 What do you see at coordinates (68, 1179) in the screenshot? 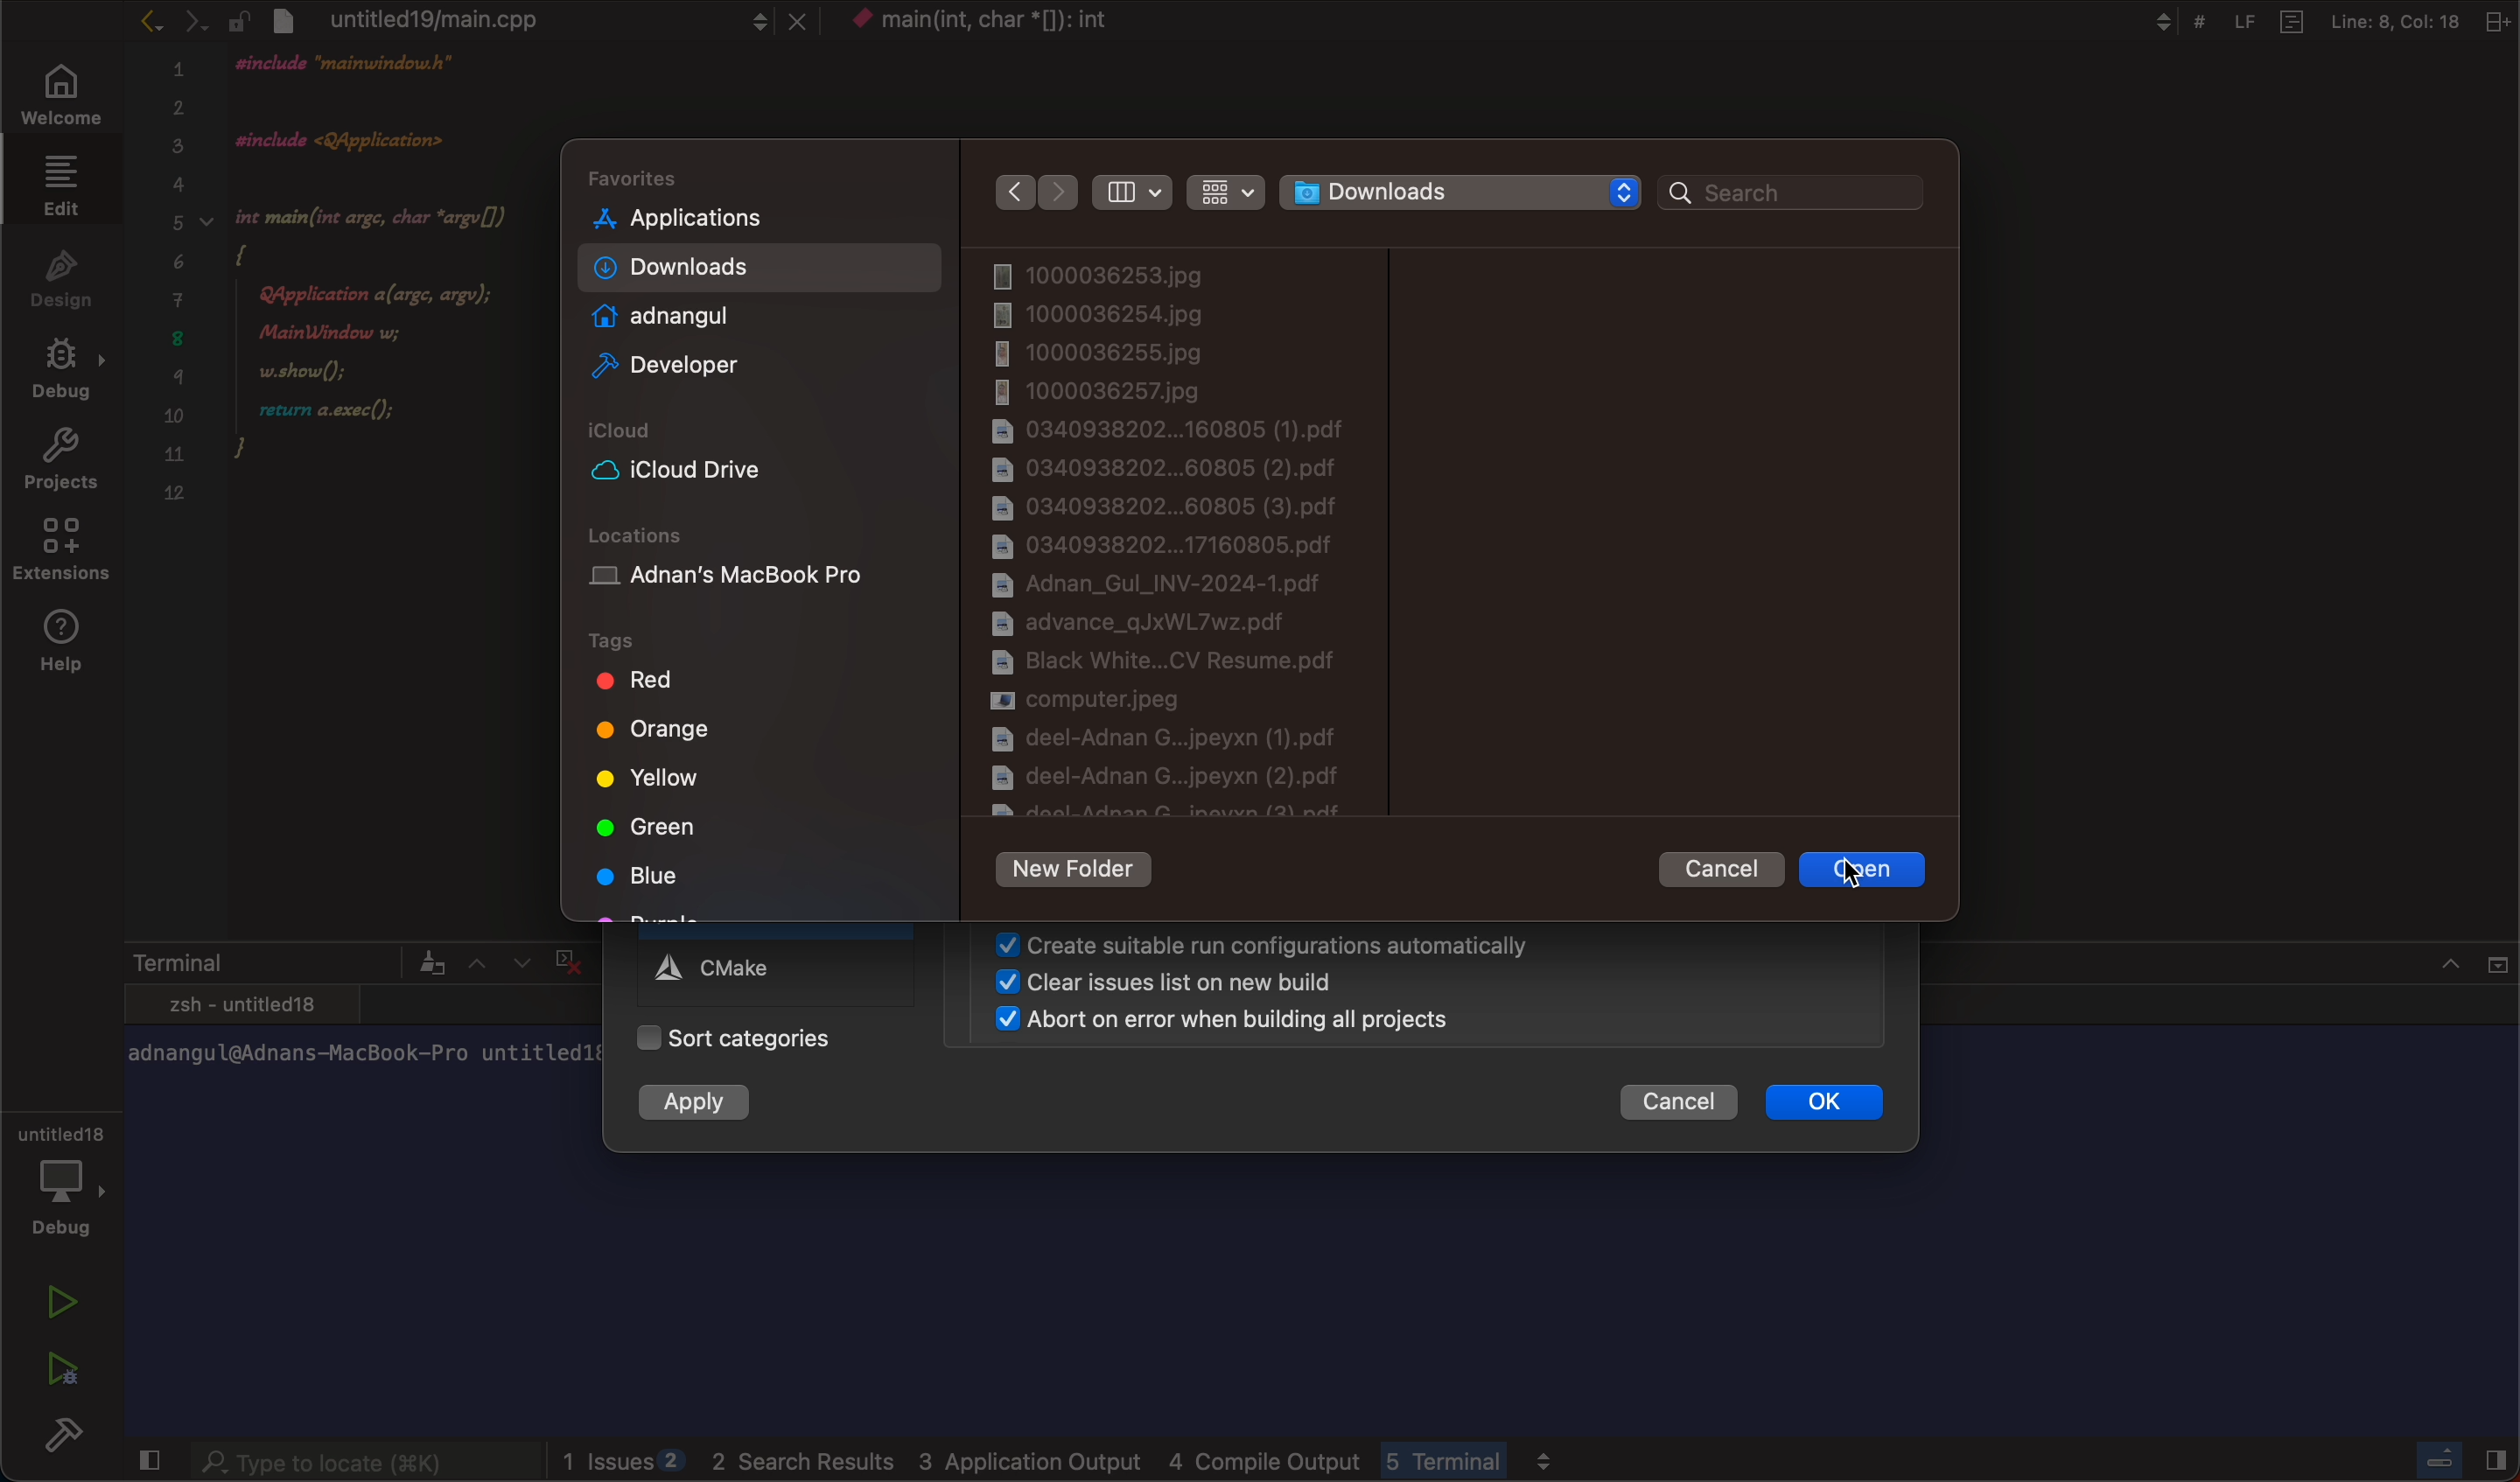
I see `debug` at bounding box center [68, 1179].